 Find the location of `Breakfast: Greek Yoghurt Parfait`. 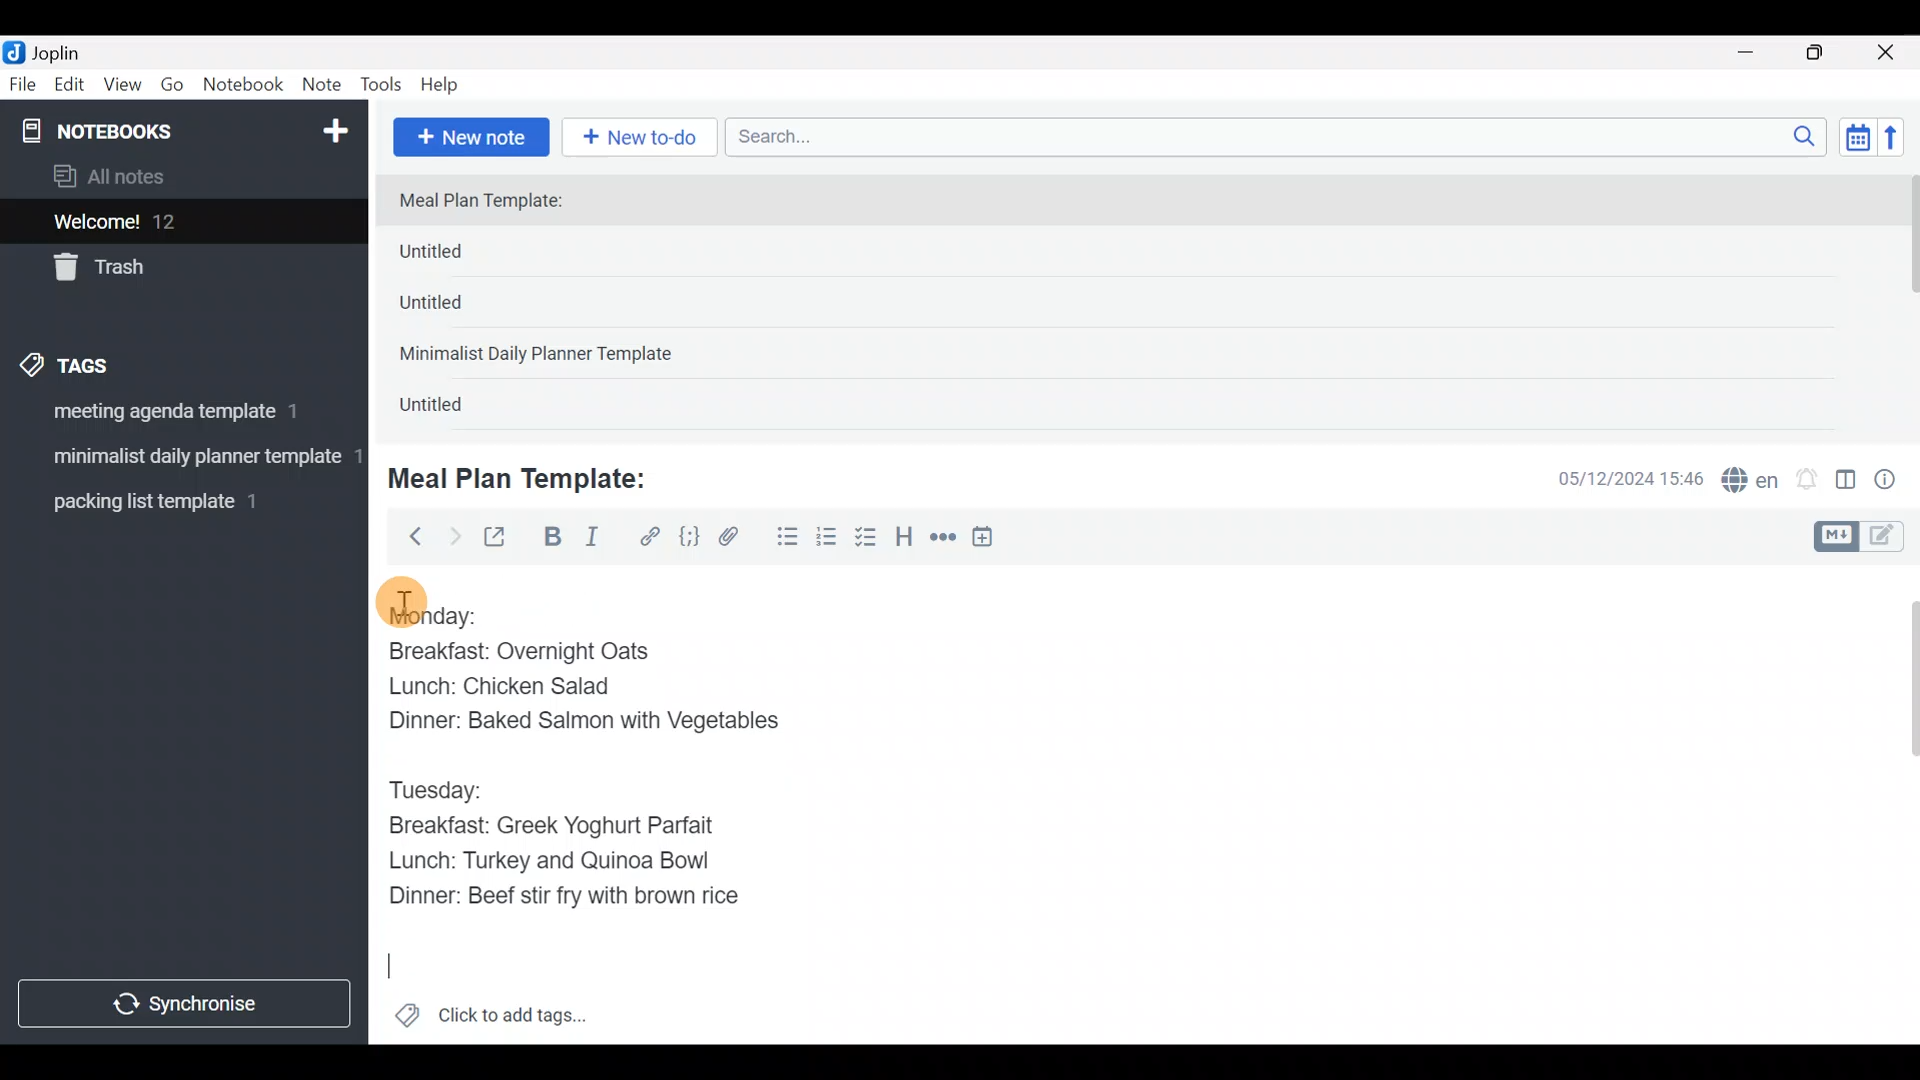

Breakfast: Greek Yoghurt Parfait is located at coordinates (560, 824).